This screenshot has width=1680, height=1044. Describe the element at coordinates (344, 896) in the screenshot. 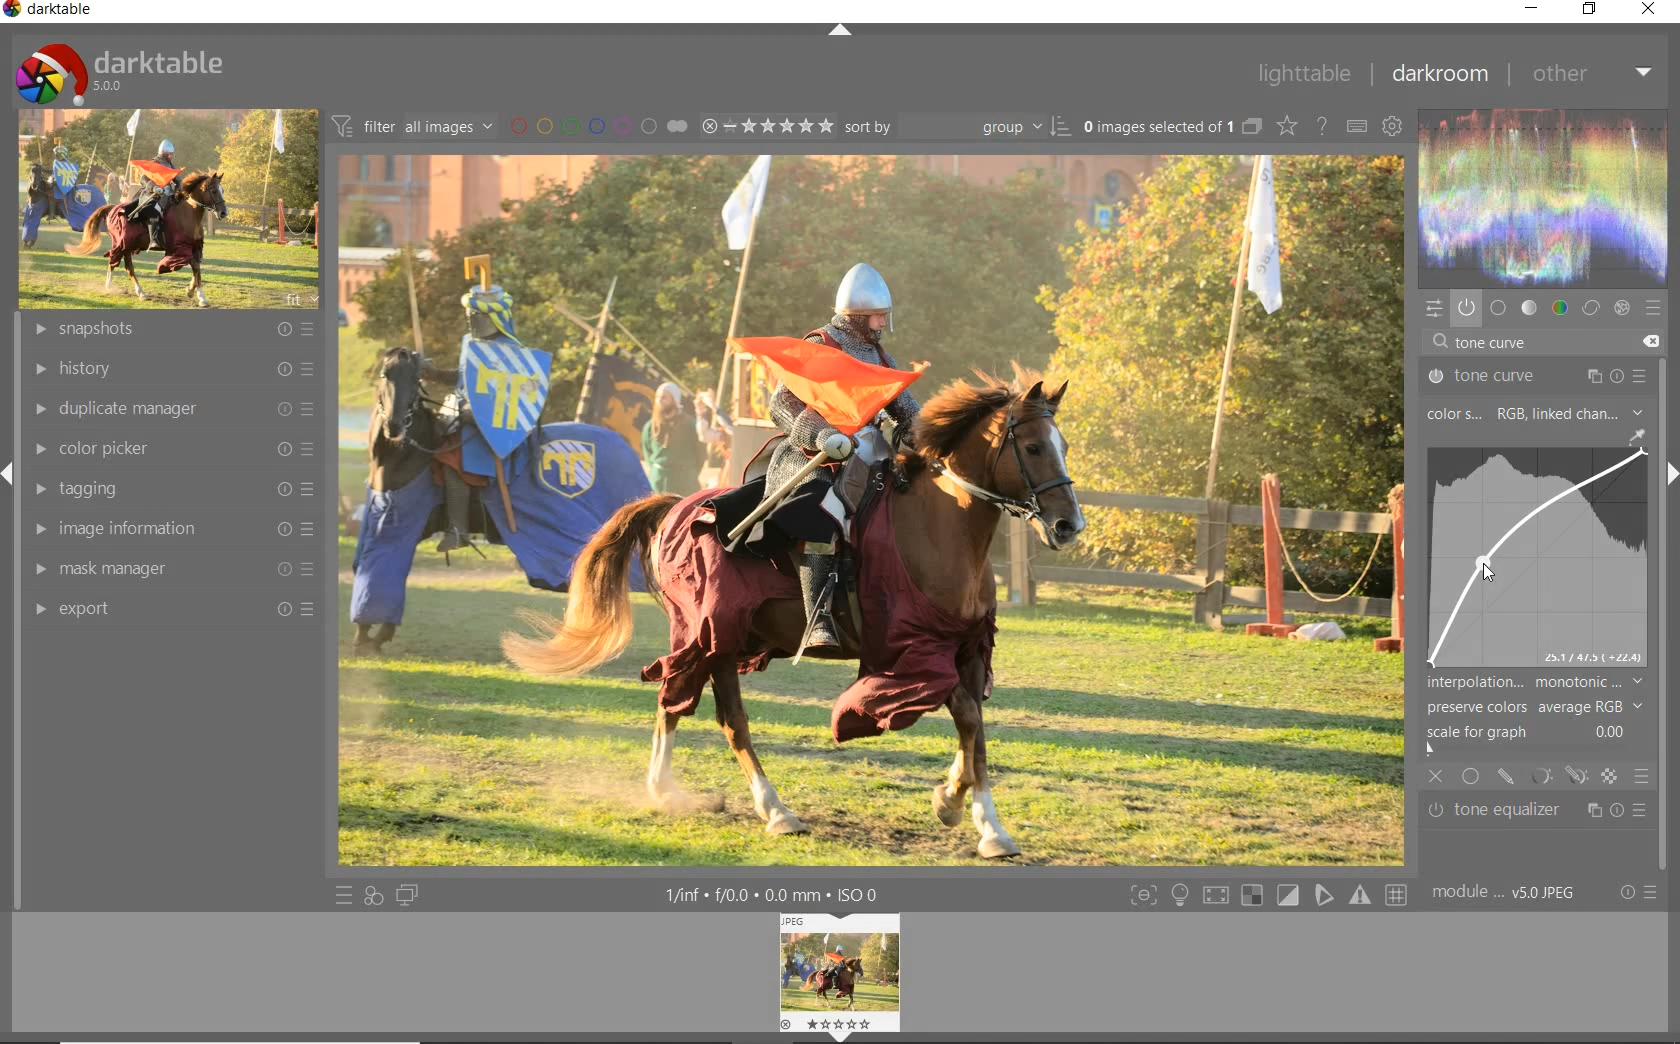

I see `quick access to presets` at that location.